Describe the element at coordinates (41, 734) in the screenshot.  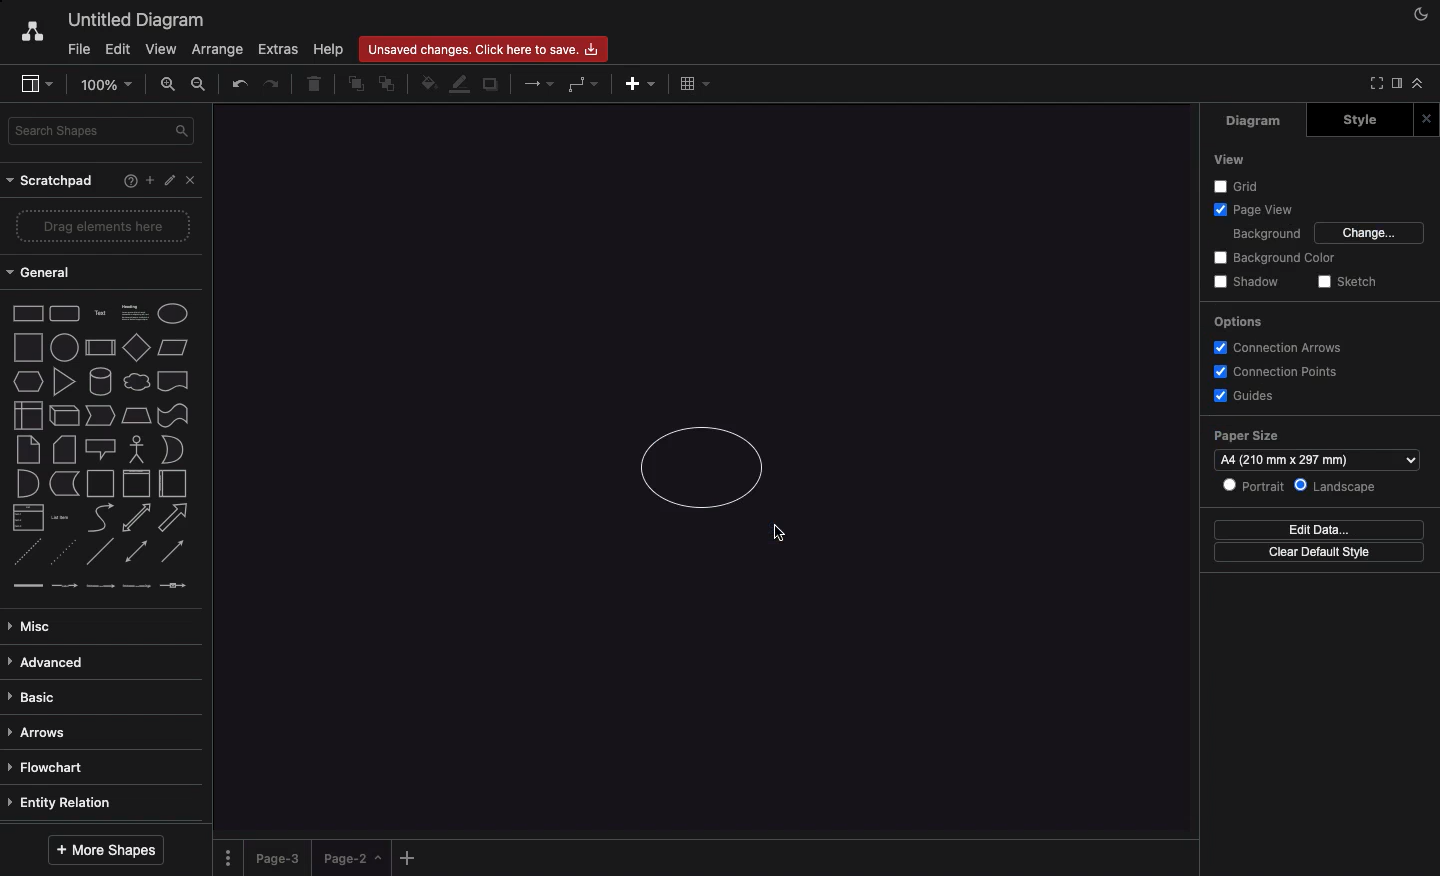
I see `Arrows` at that location.